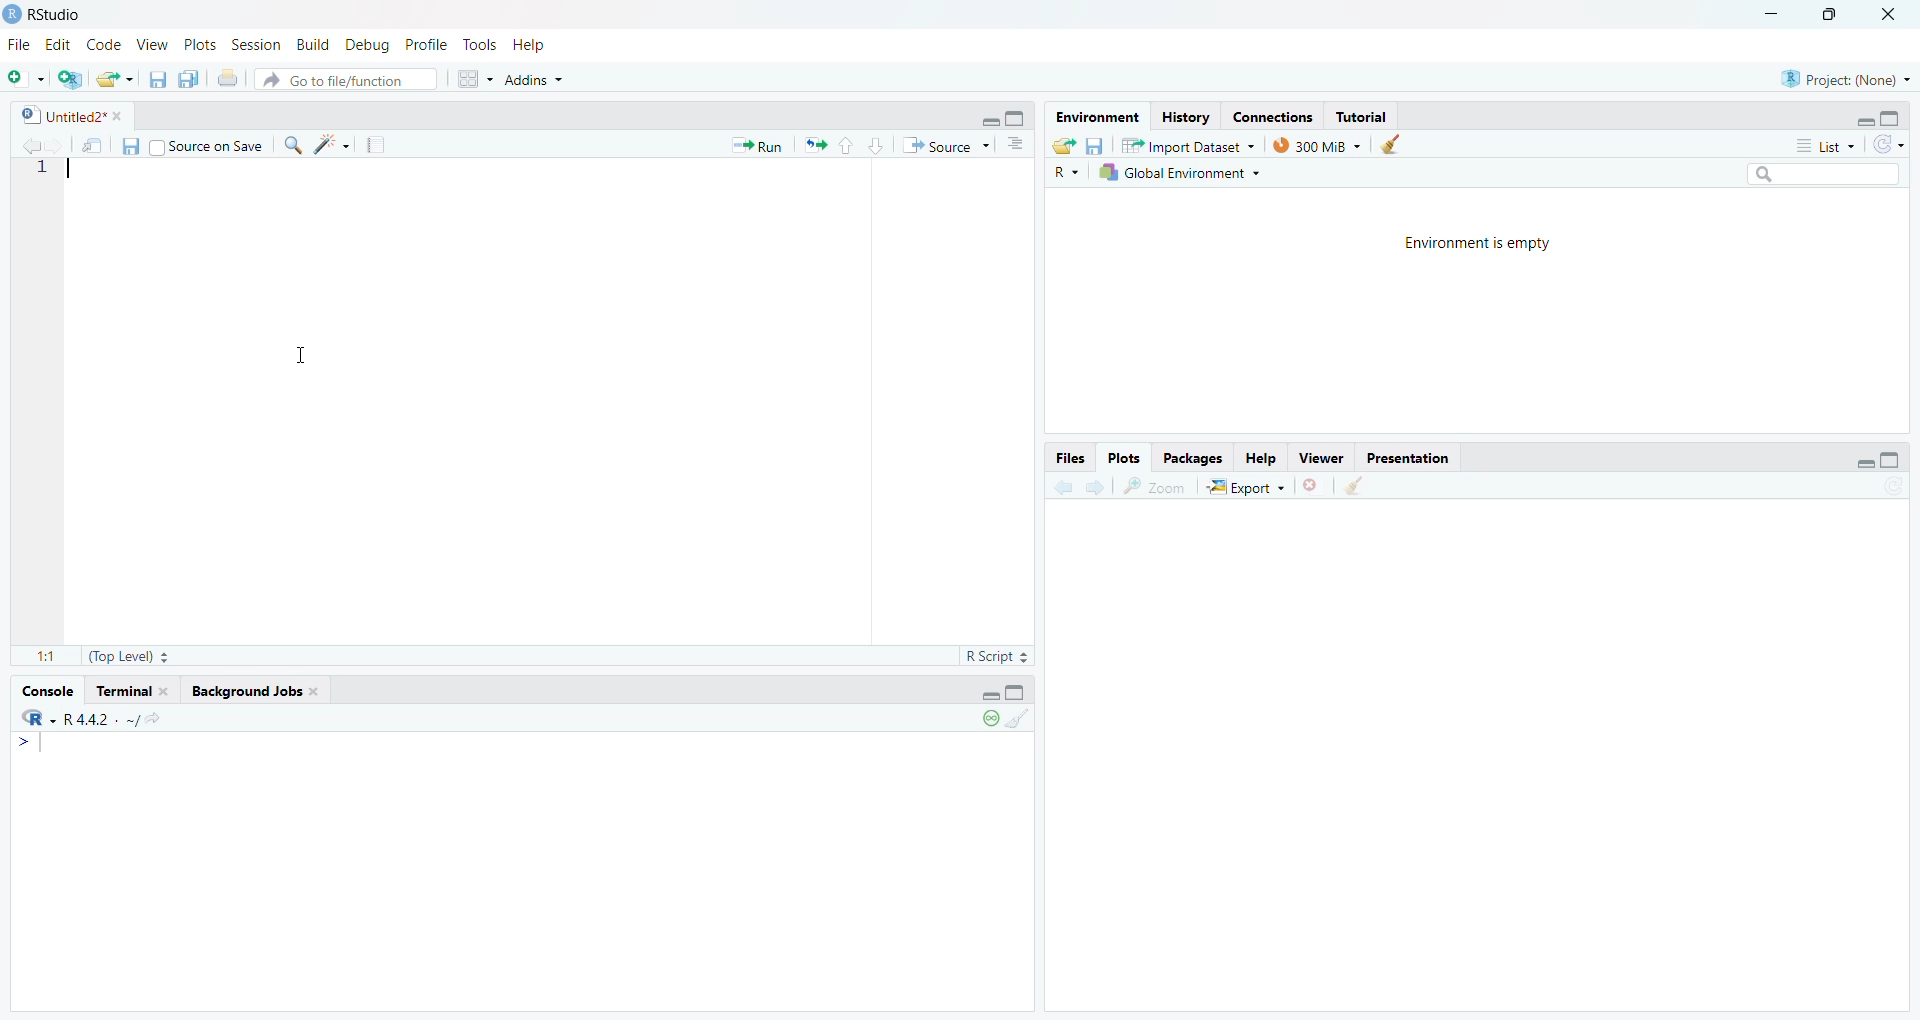 This screenshot has width=1920, height=1020. What do you see at coordinates (44, 15) in the screenshot?
I see ` Rstudio` at bounding box center [44, 15].